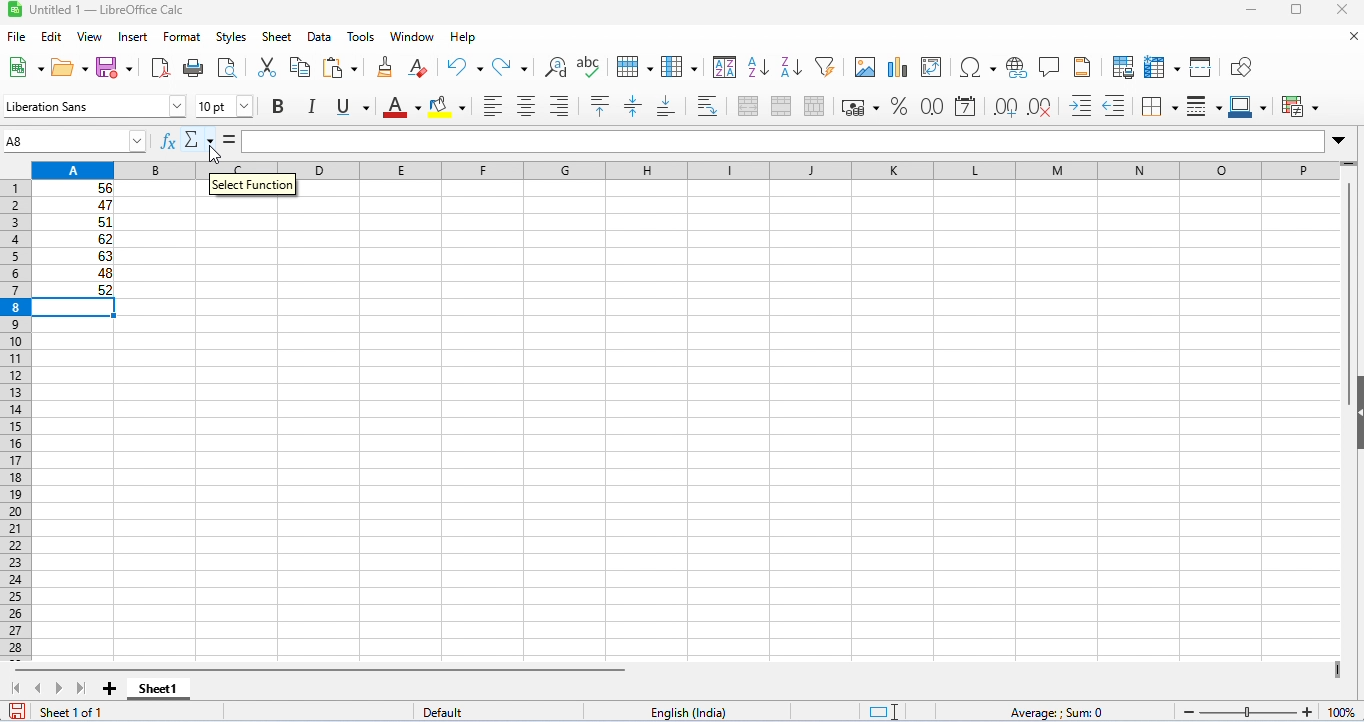 Image resolution: width=1364 pixels, height=722 pixels. I want to click on next sheet, so click(60, 690).